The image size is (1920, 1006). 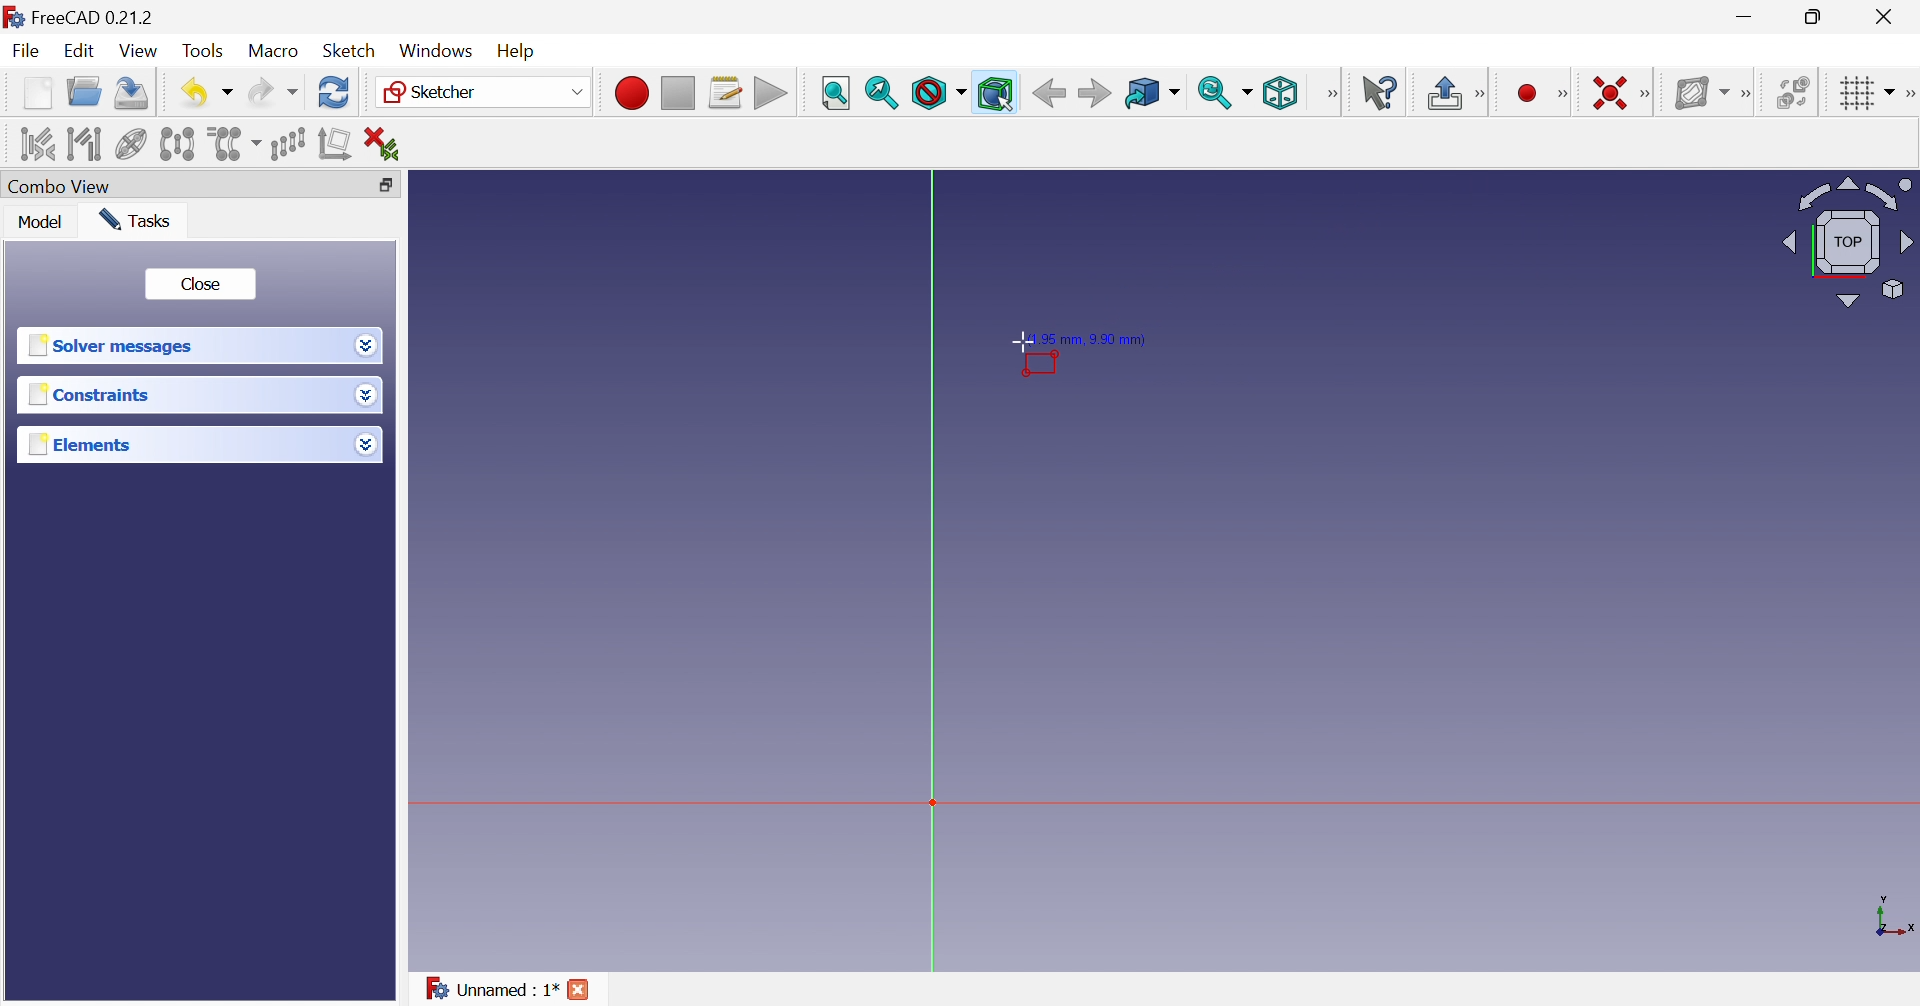 I want to click on Refresh, so click(x=335, y=93).